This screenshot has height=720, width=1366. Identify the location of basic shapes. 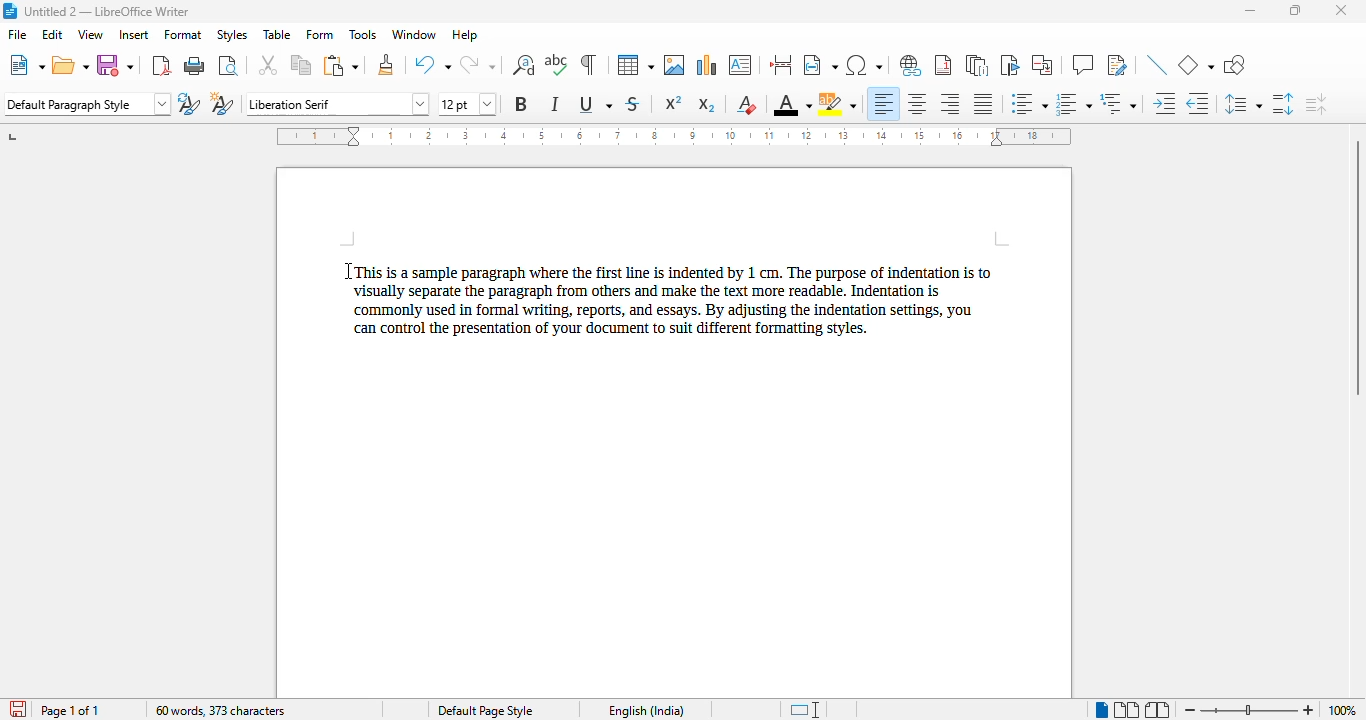
(1196, 64).